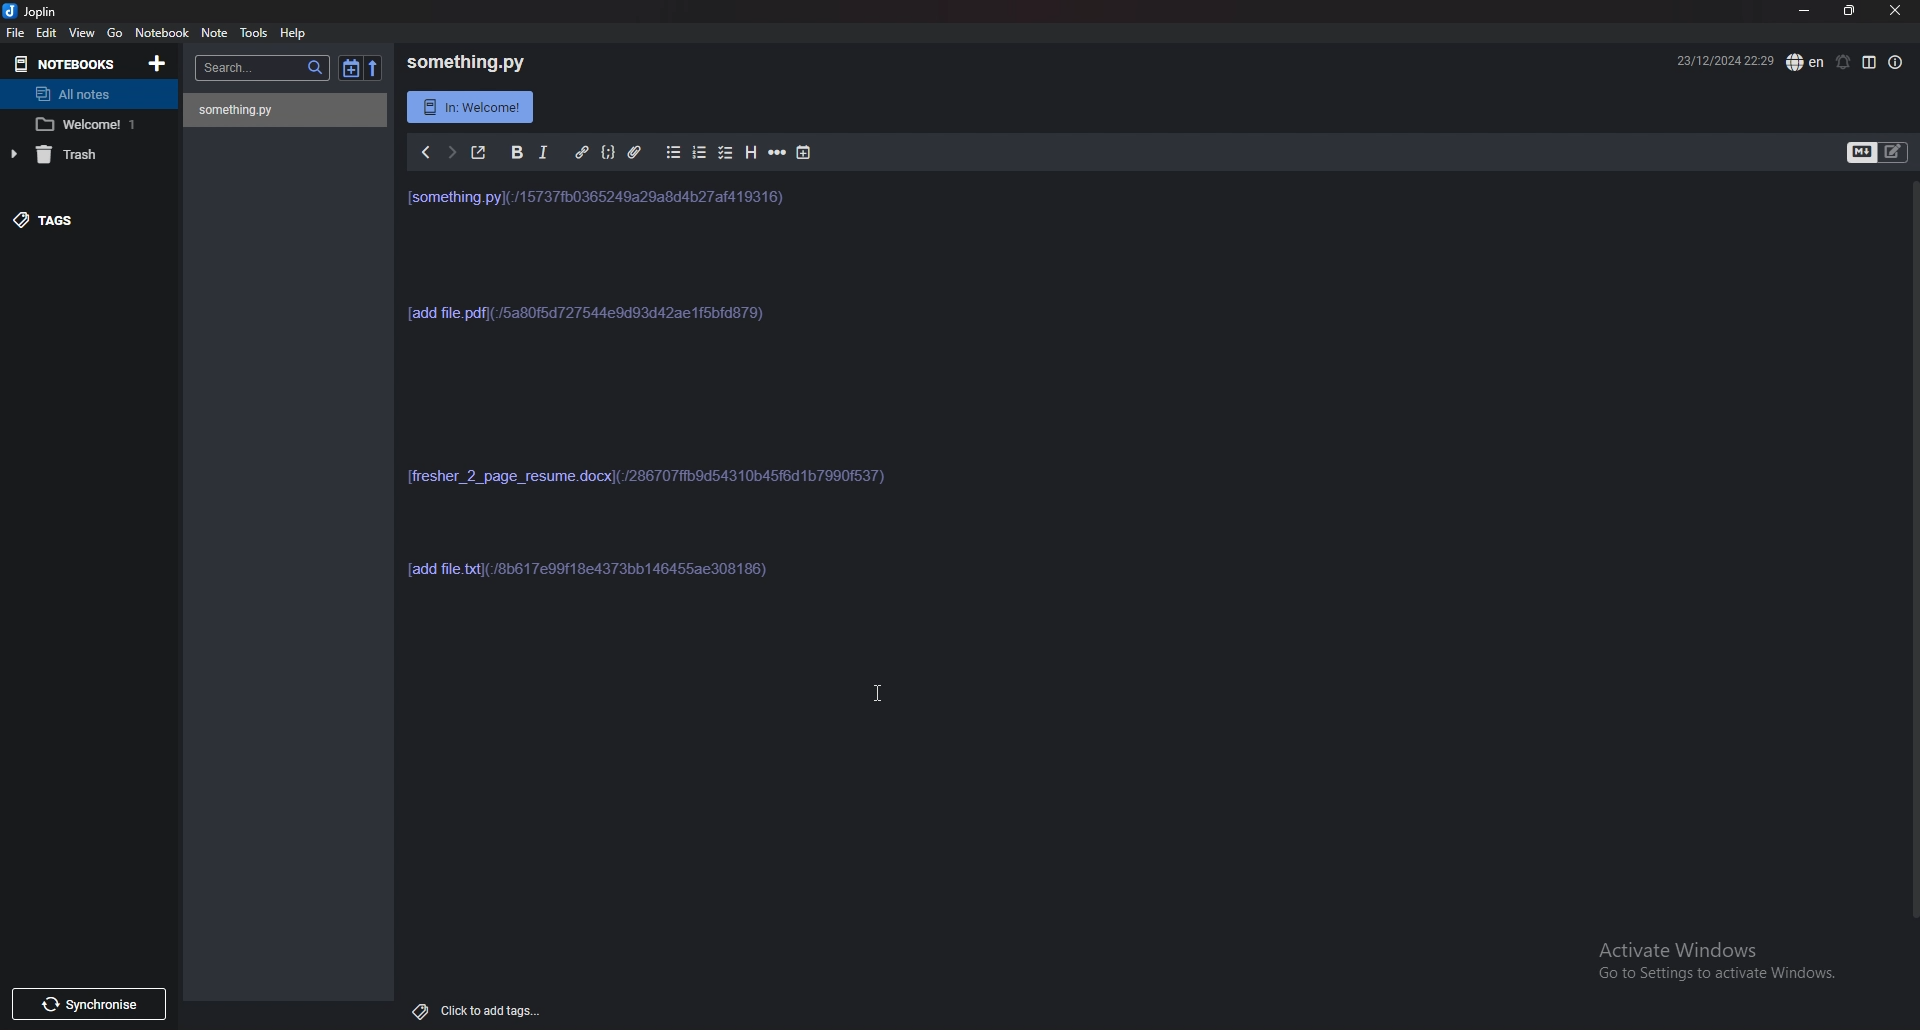 This screenshot has height=1030, width=1920. I want to click on File, so click(17, 33).